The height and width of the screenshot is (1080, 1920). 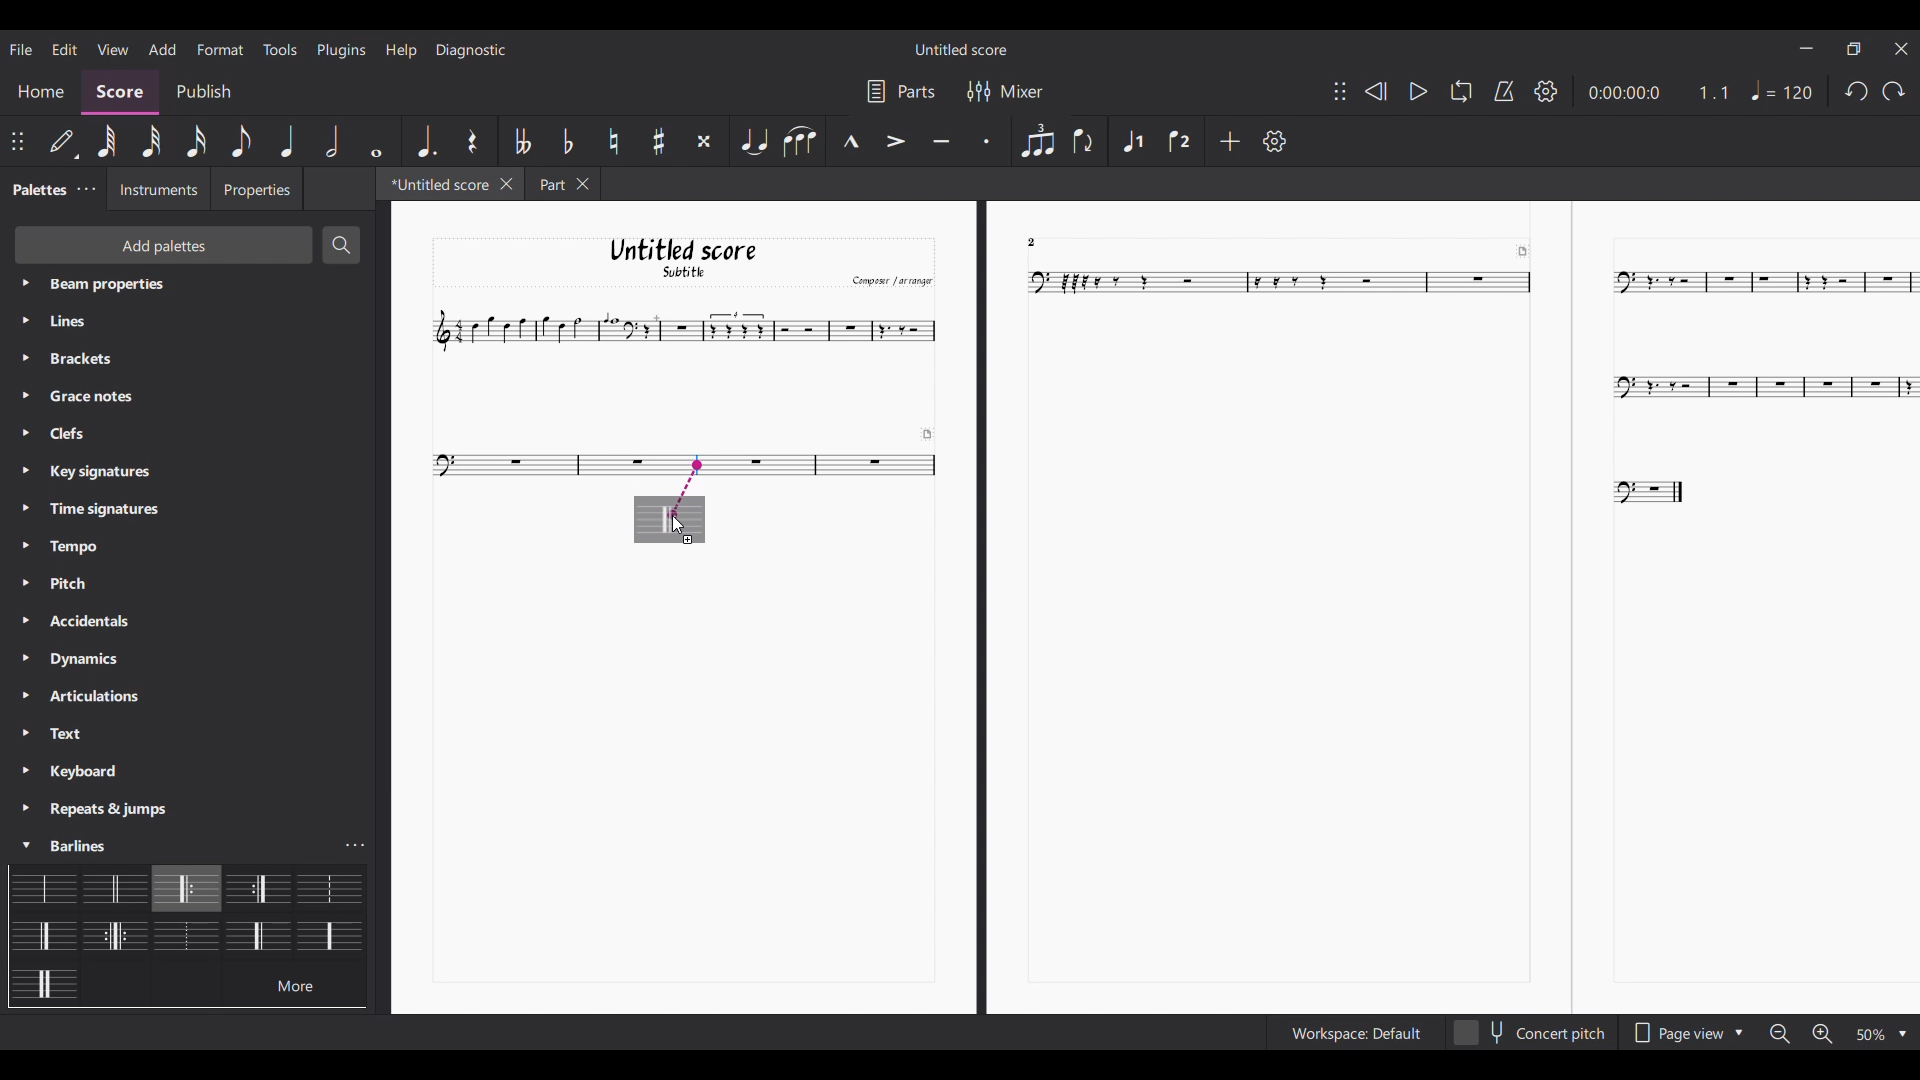 What do you see at coordinates (1340, 91) in the screenshot?
I see `Change position` at bounding box center [1340, 91].